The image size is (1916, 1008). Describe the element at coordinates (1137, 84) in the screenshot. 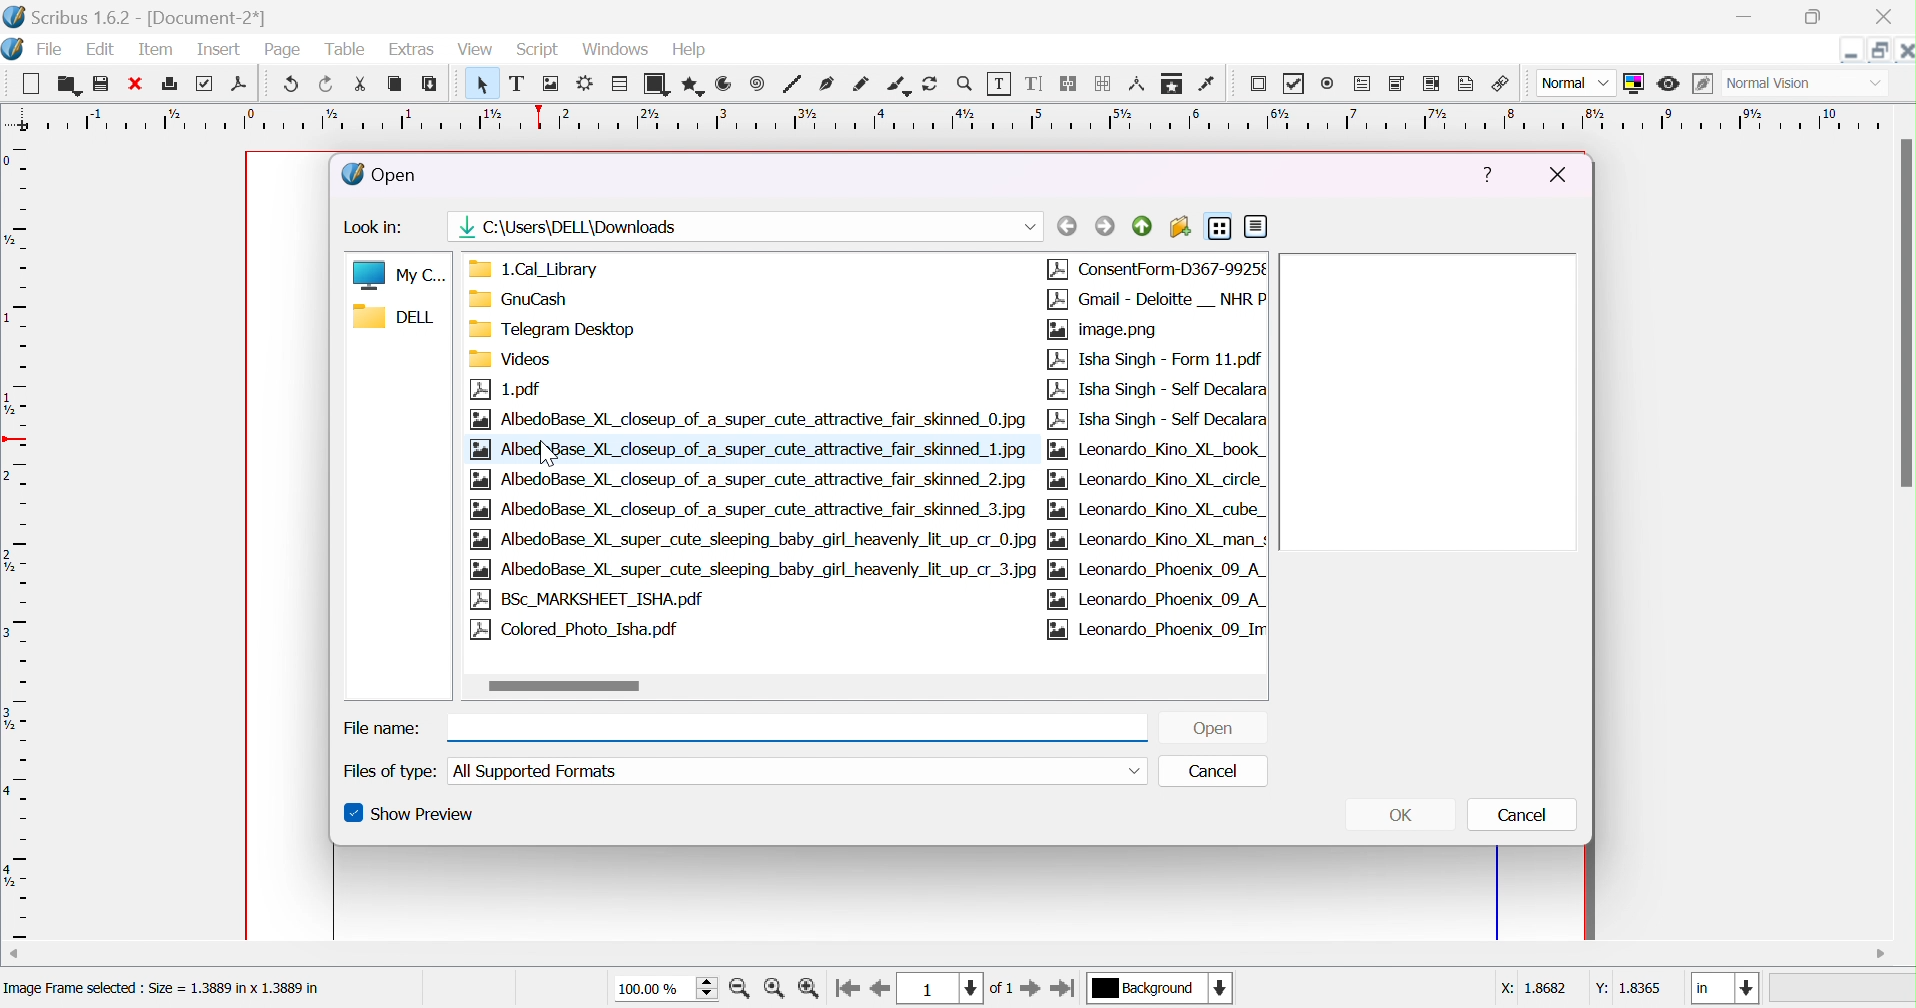

I see `measurements` at that location.